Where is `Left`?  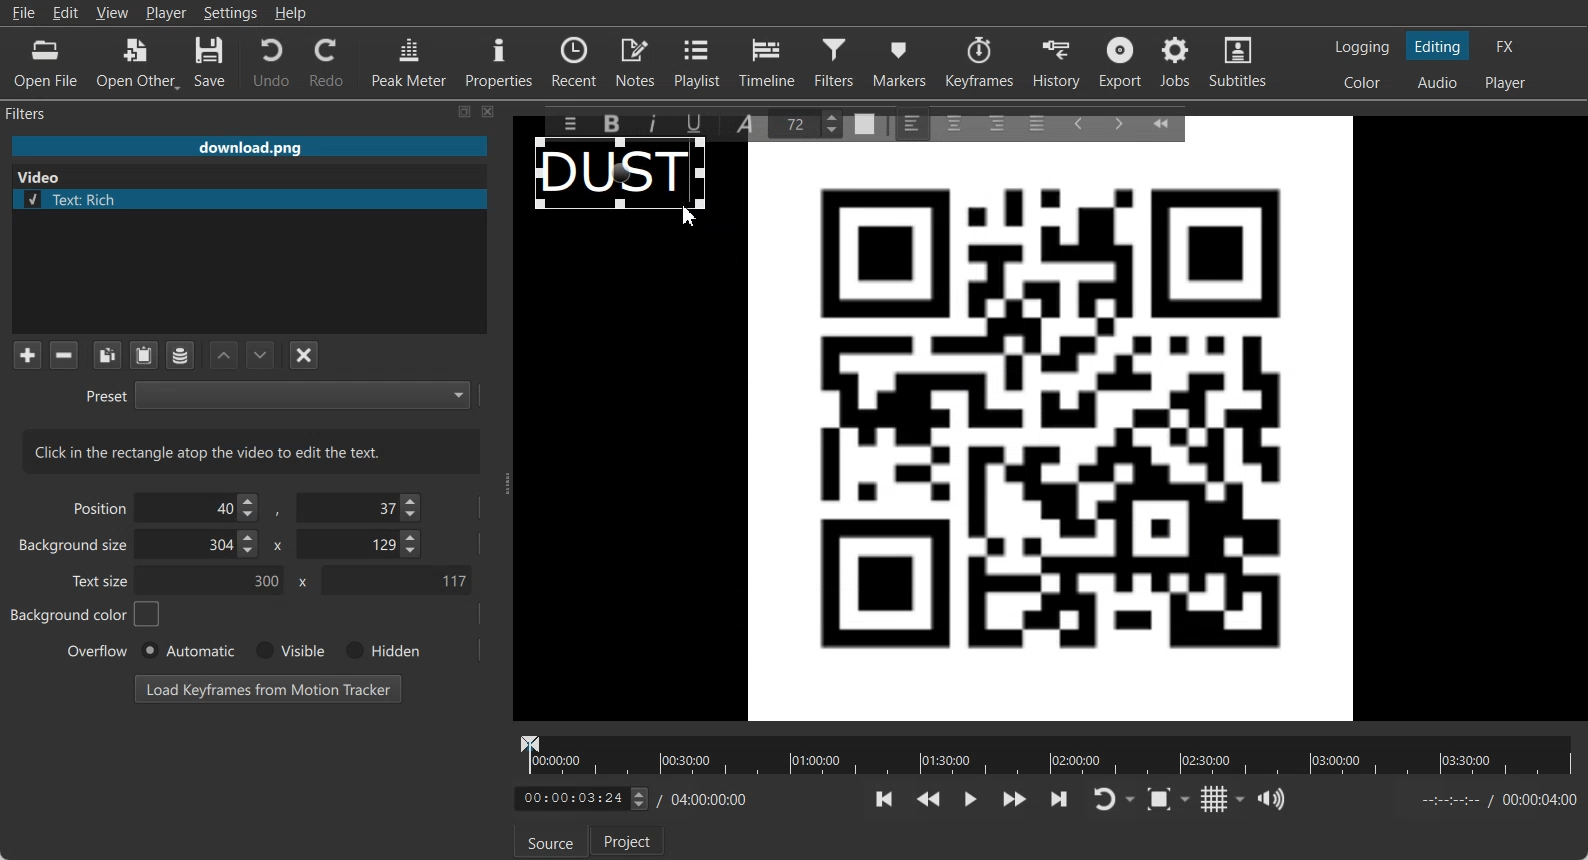 Left is located at coordinates (913, 122).